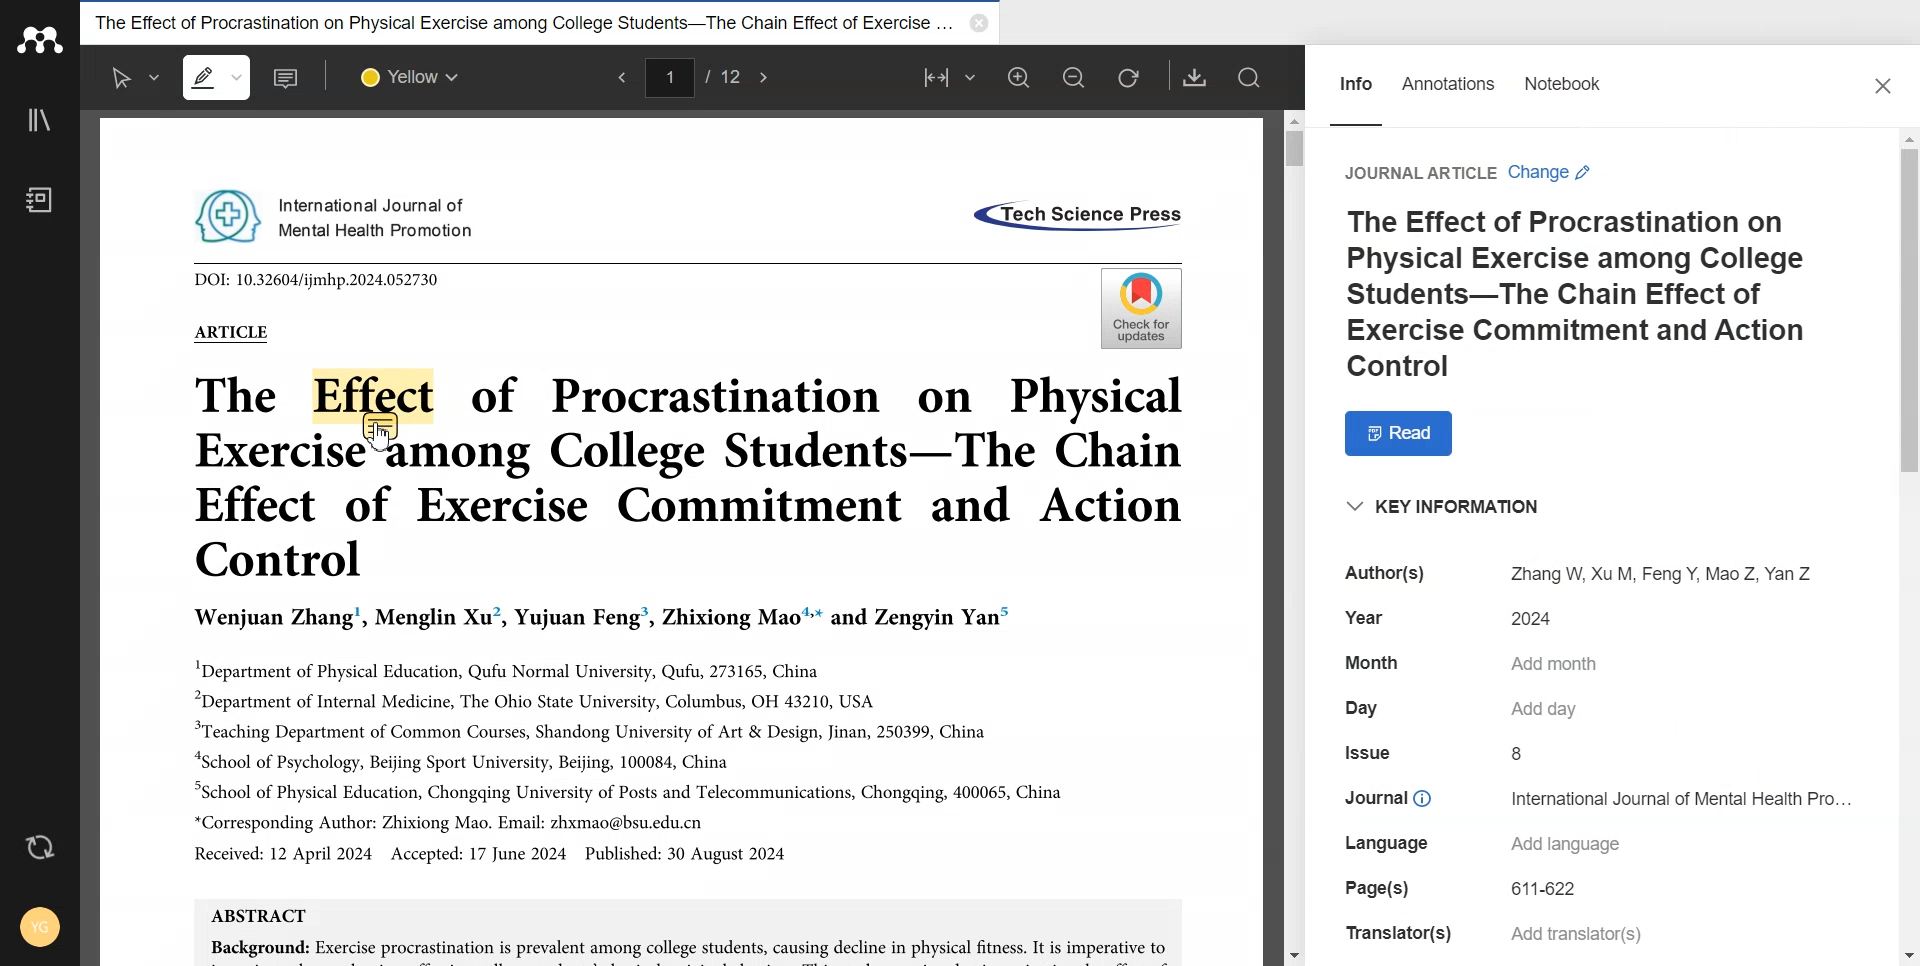 Image resolution: width=1920 pixels, height=966 pixels. What do you see at coordinates (1439, 753) in the screenshot?
I see `Issue 8` at bounding box center [1439, 753].